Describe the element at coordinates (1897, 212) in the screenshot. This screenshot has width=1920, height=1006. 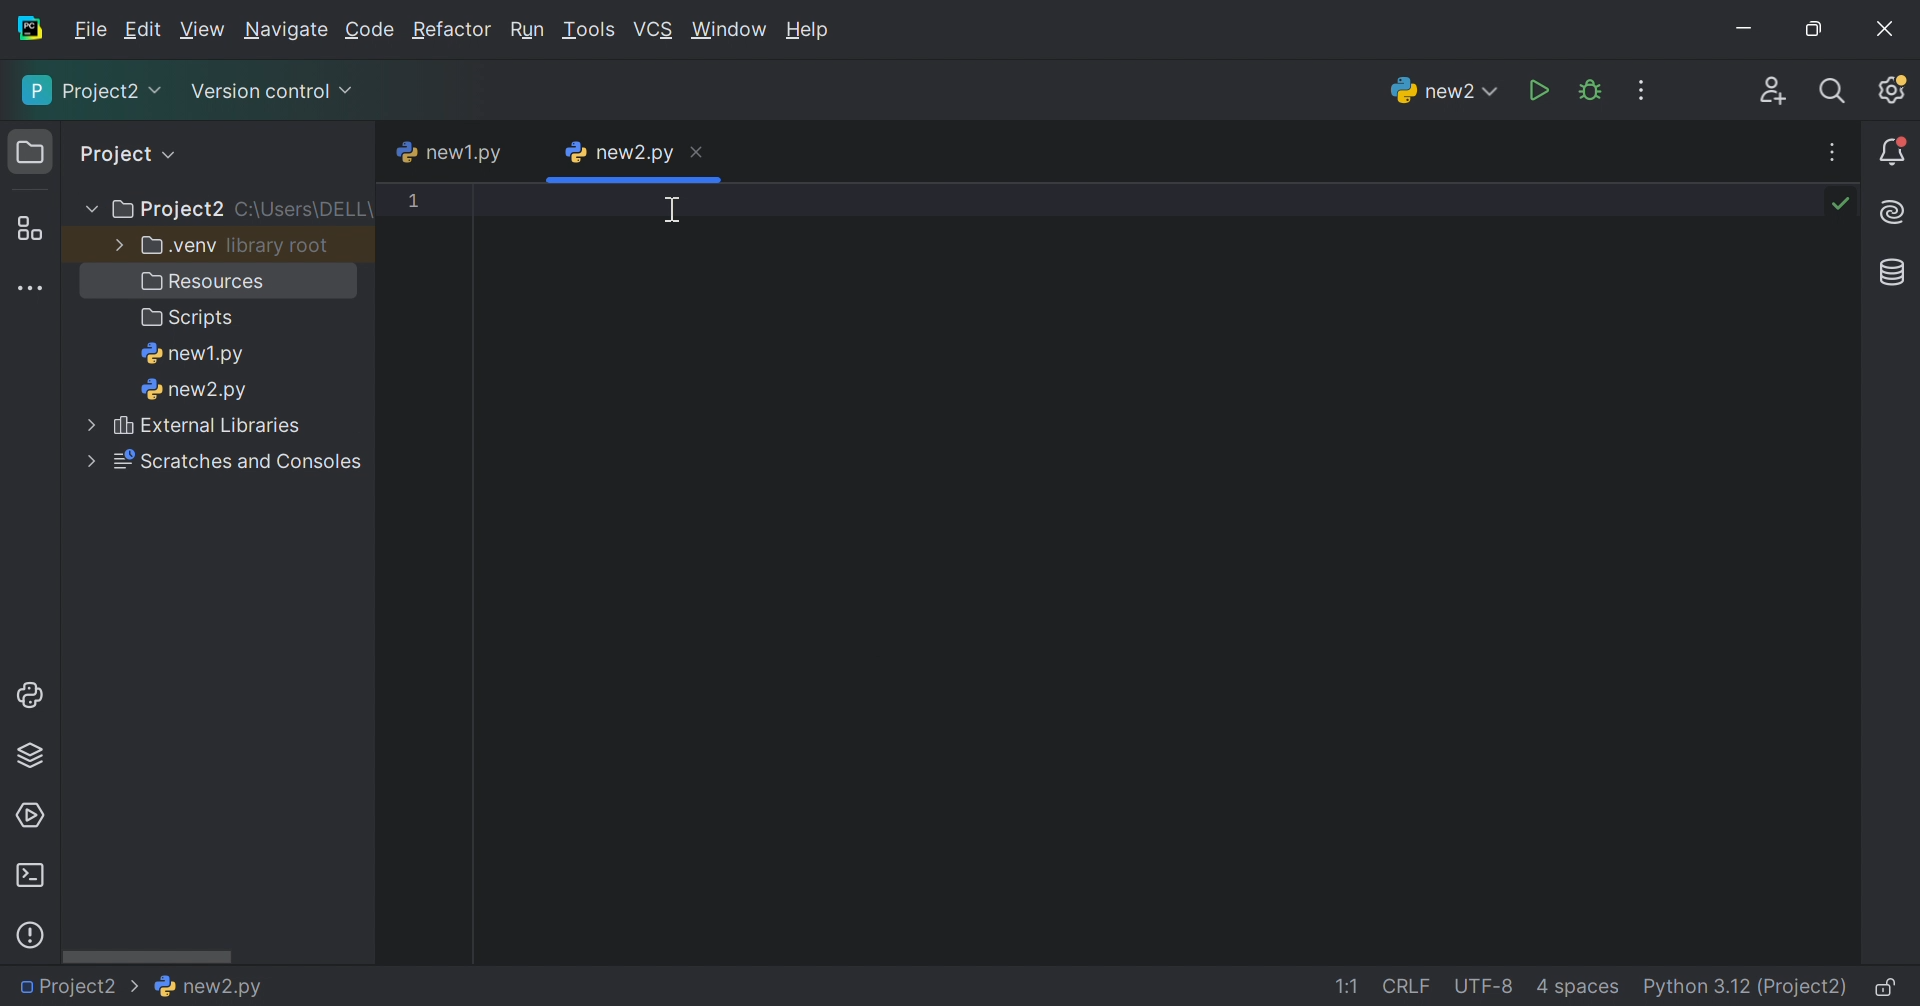
I see `AI Assistant` at that location.